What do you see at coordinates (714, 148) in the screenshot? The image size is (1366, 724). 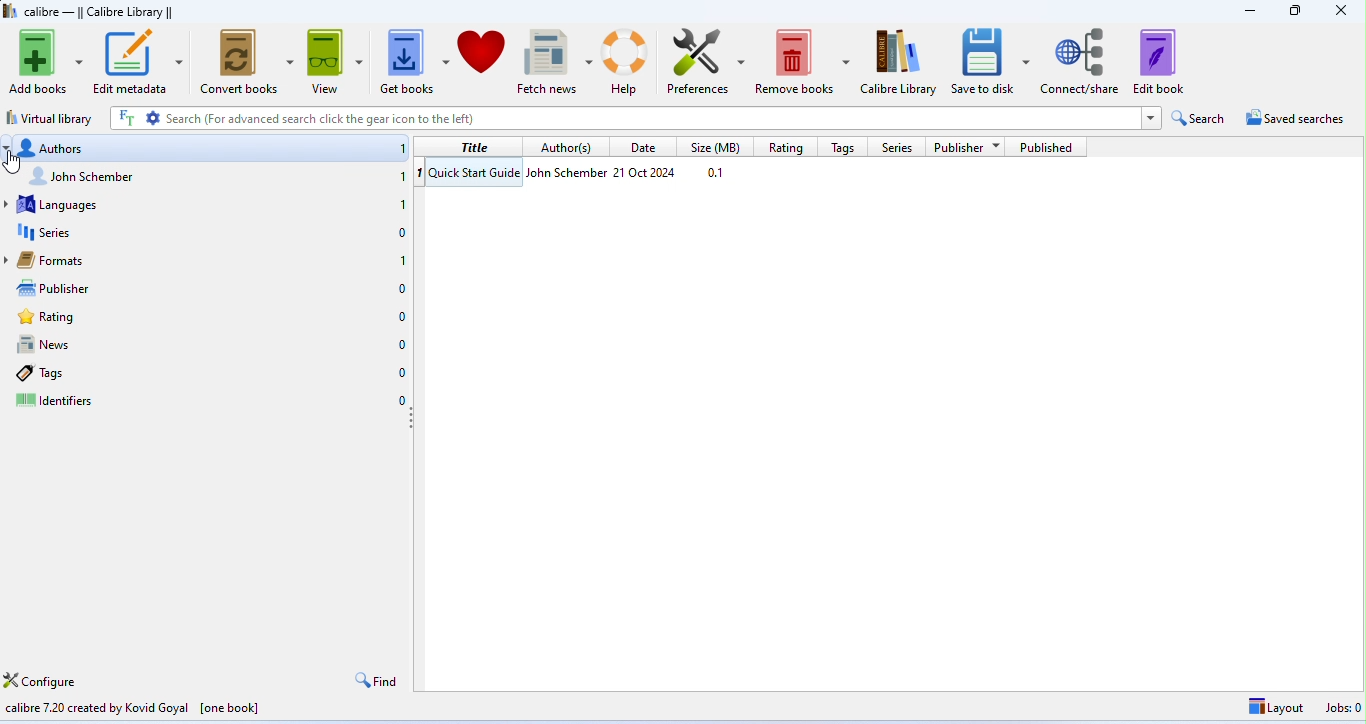 I see `size` at bounding box center [714, 148].